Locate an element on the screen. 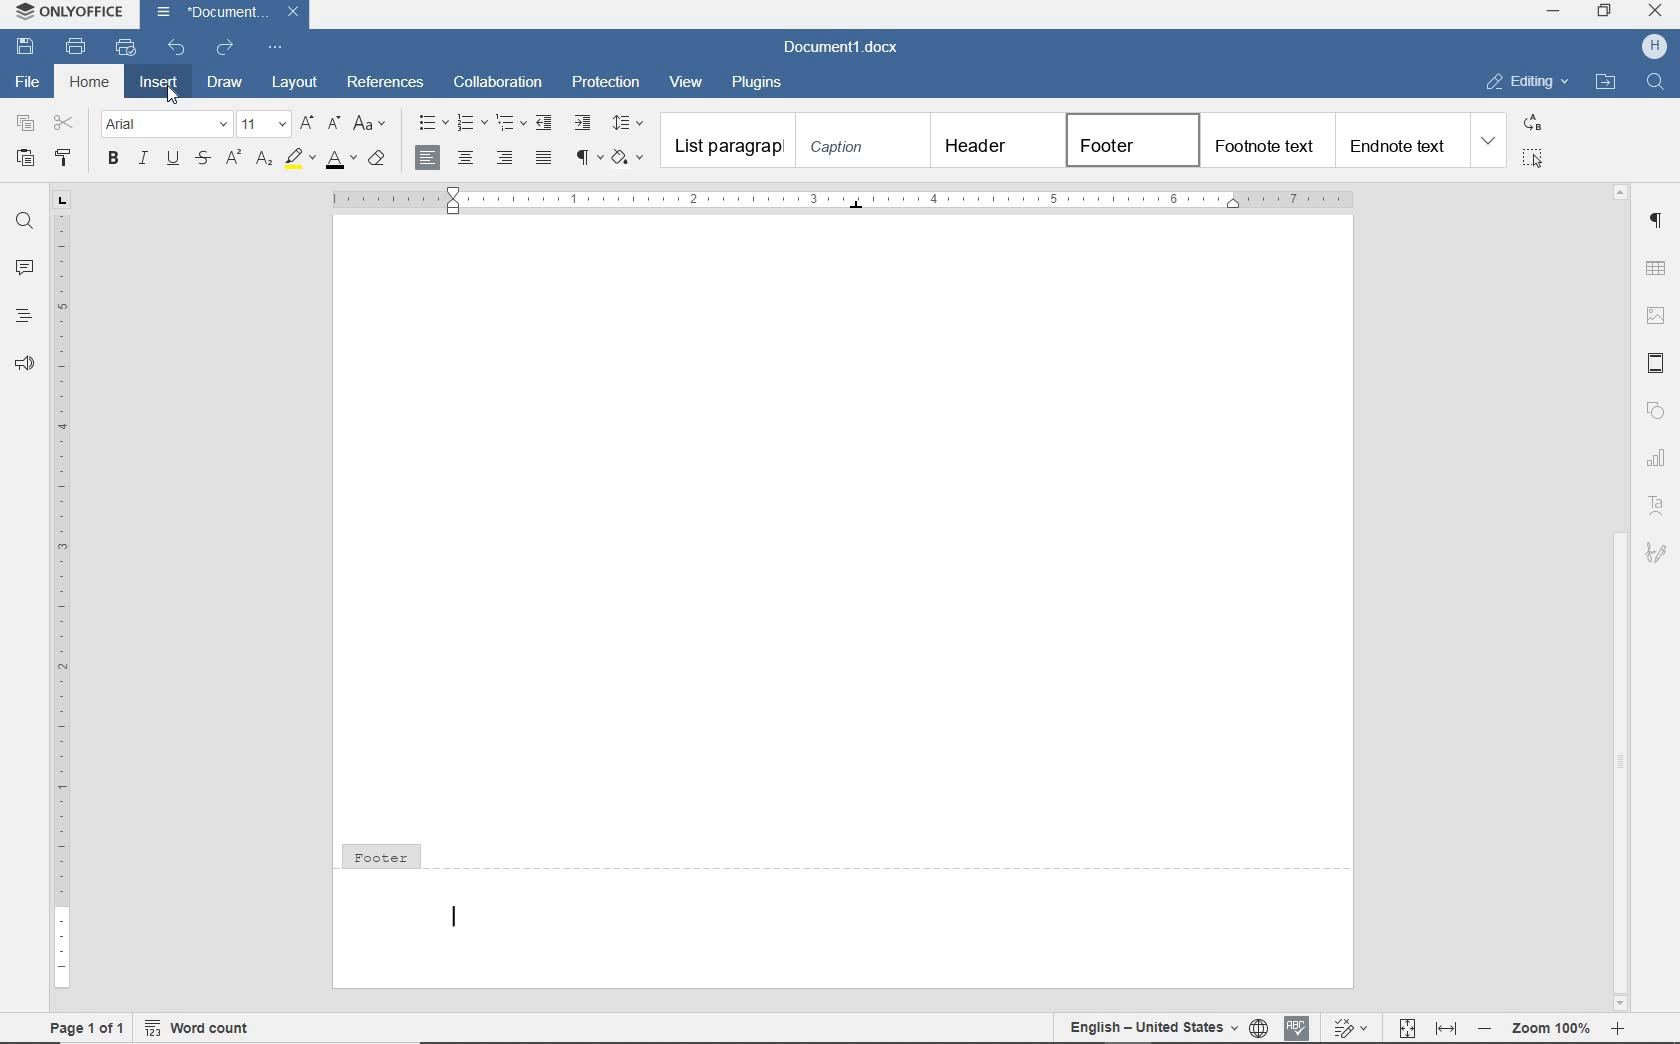  cut is located at coordinates (63, 124).